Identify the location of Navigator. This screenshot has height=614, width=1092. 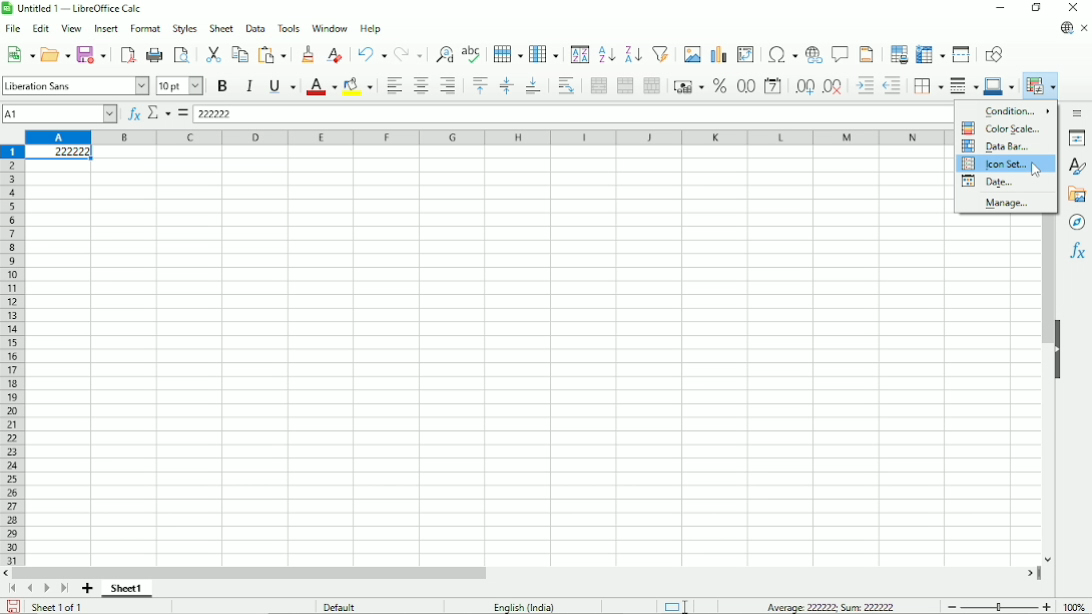
(1076, 222).